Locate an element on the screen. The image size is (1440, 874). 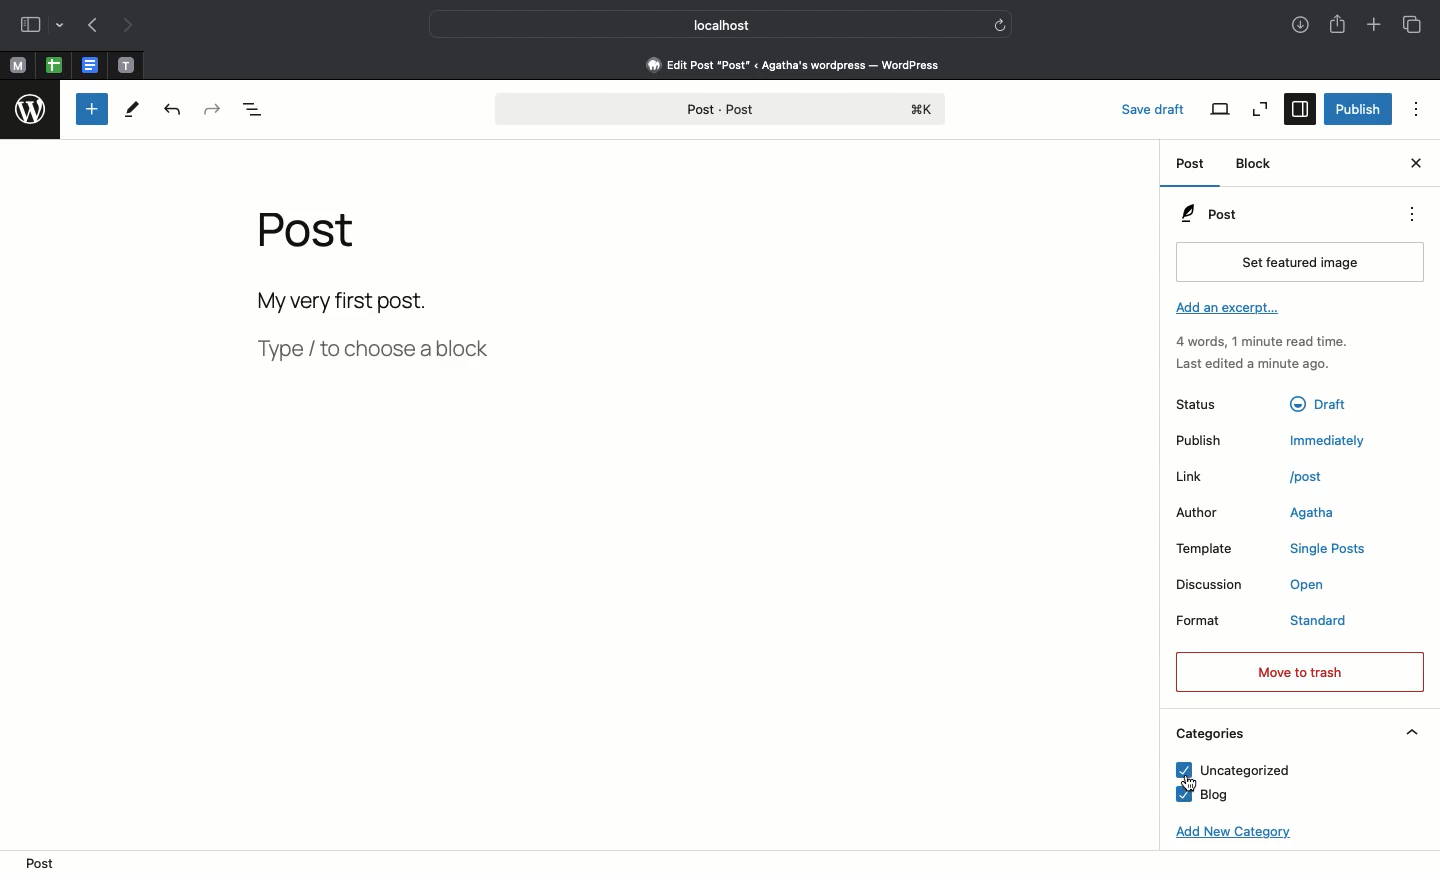
Single posts is located at coordinates (1332, 551).